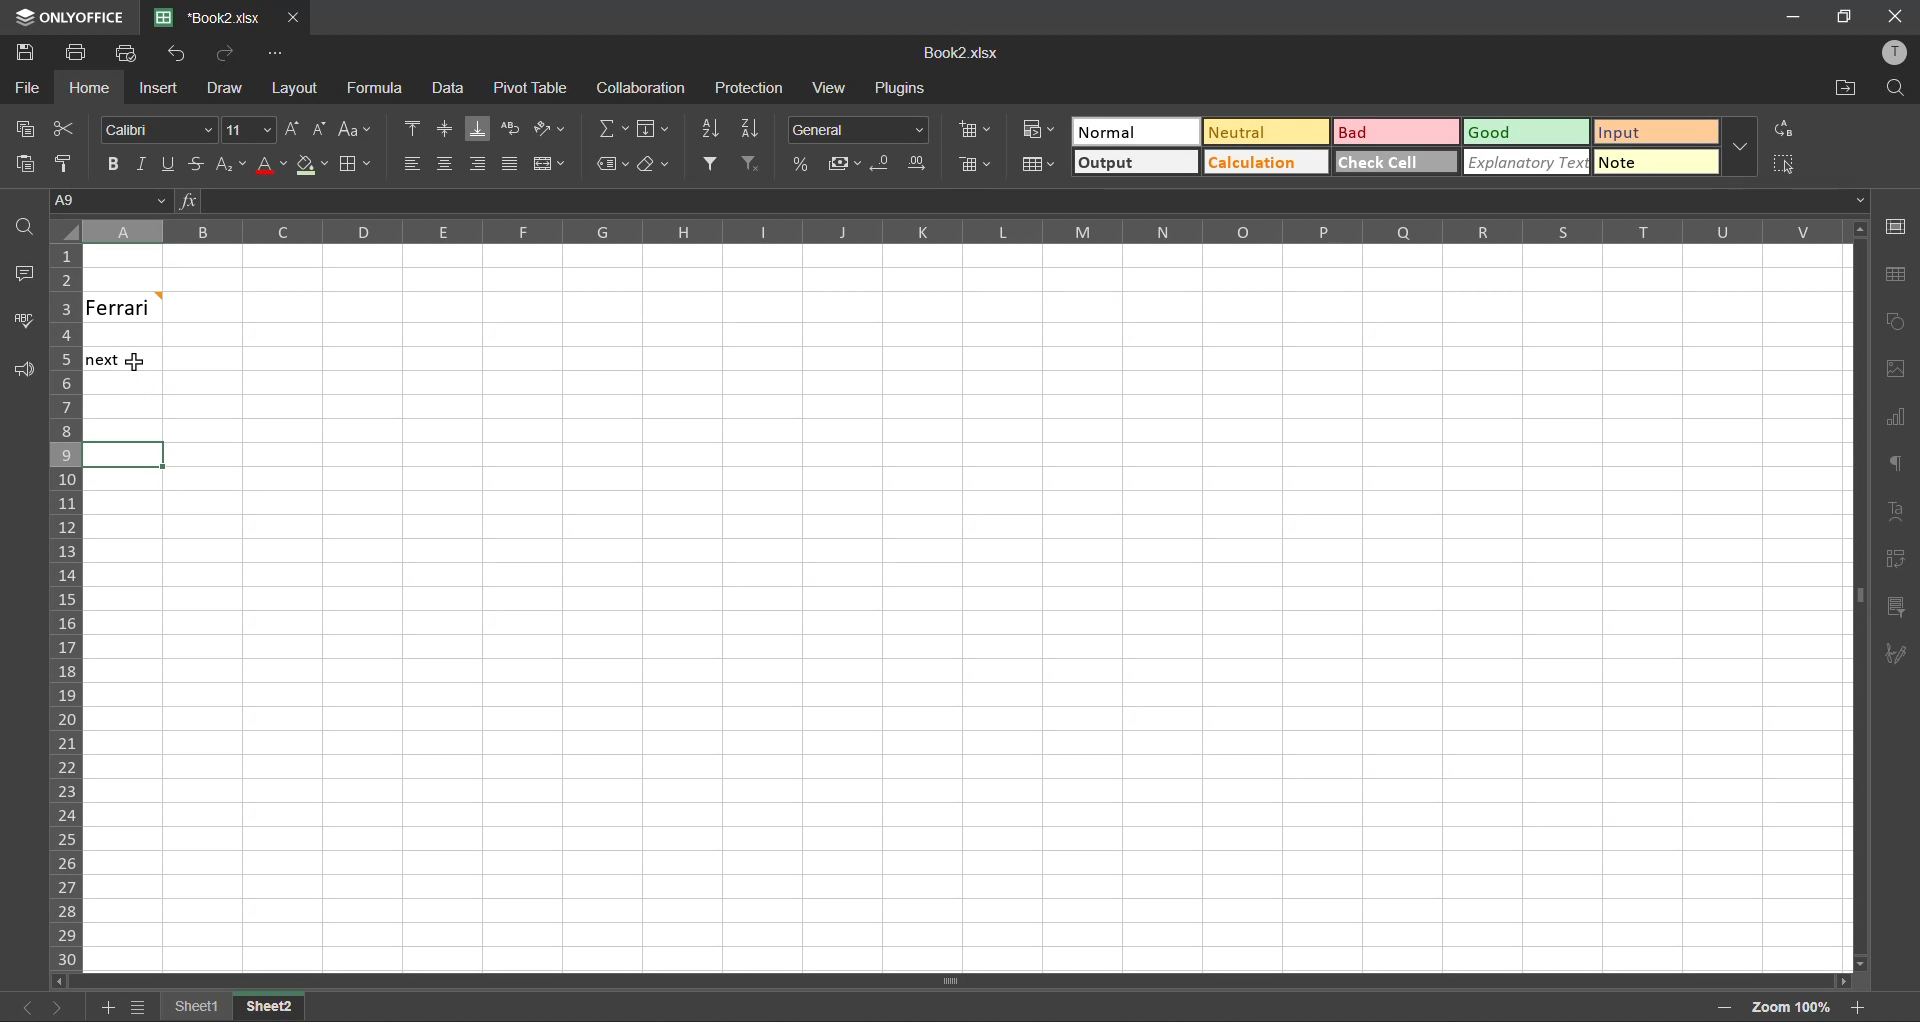 Image resolution: width=1920 pixels, height=1022 pixels. Describe the element at coordinates (710, 130) in the screenshot. I see `sort ascending` at that location.